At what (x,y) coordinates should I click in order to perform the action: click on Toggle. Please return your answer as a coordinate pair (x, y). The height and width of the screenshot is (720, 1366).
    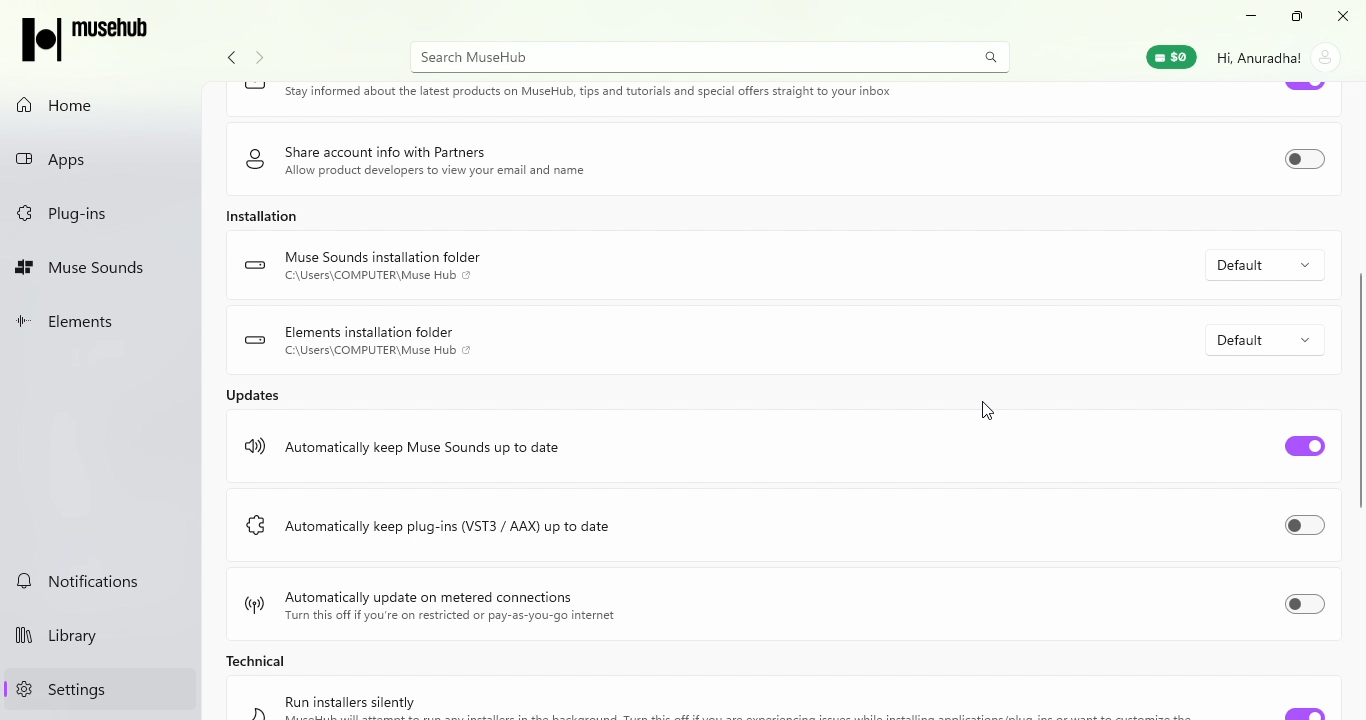
    Looking at the image, I should click on (1303, 89).